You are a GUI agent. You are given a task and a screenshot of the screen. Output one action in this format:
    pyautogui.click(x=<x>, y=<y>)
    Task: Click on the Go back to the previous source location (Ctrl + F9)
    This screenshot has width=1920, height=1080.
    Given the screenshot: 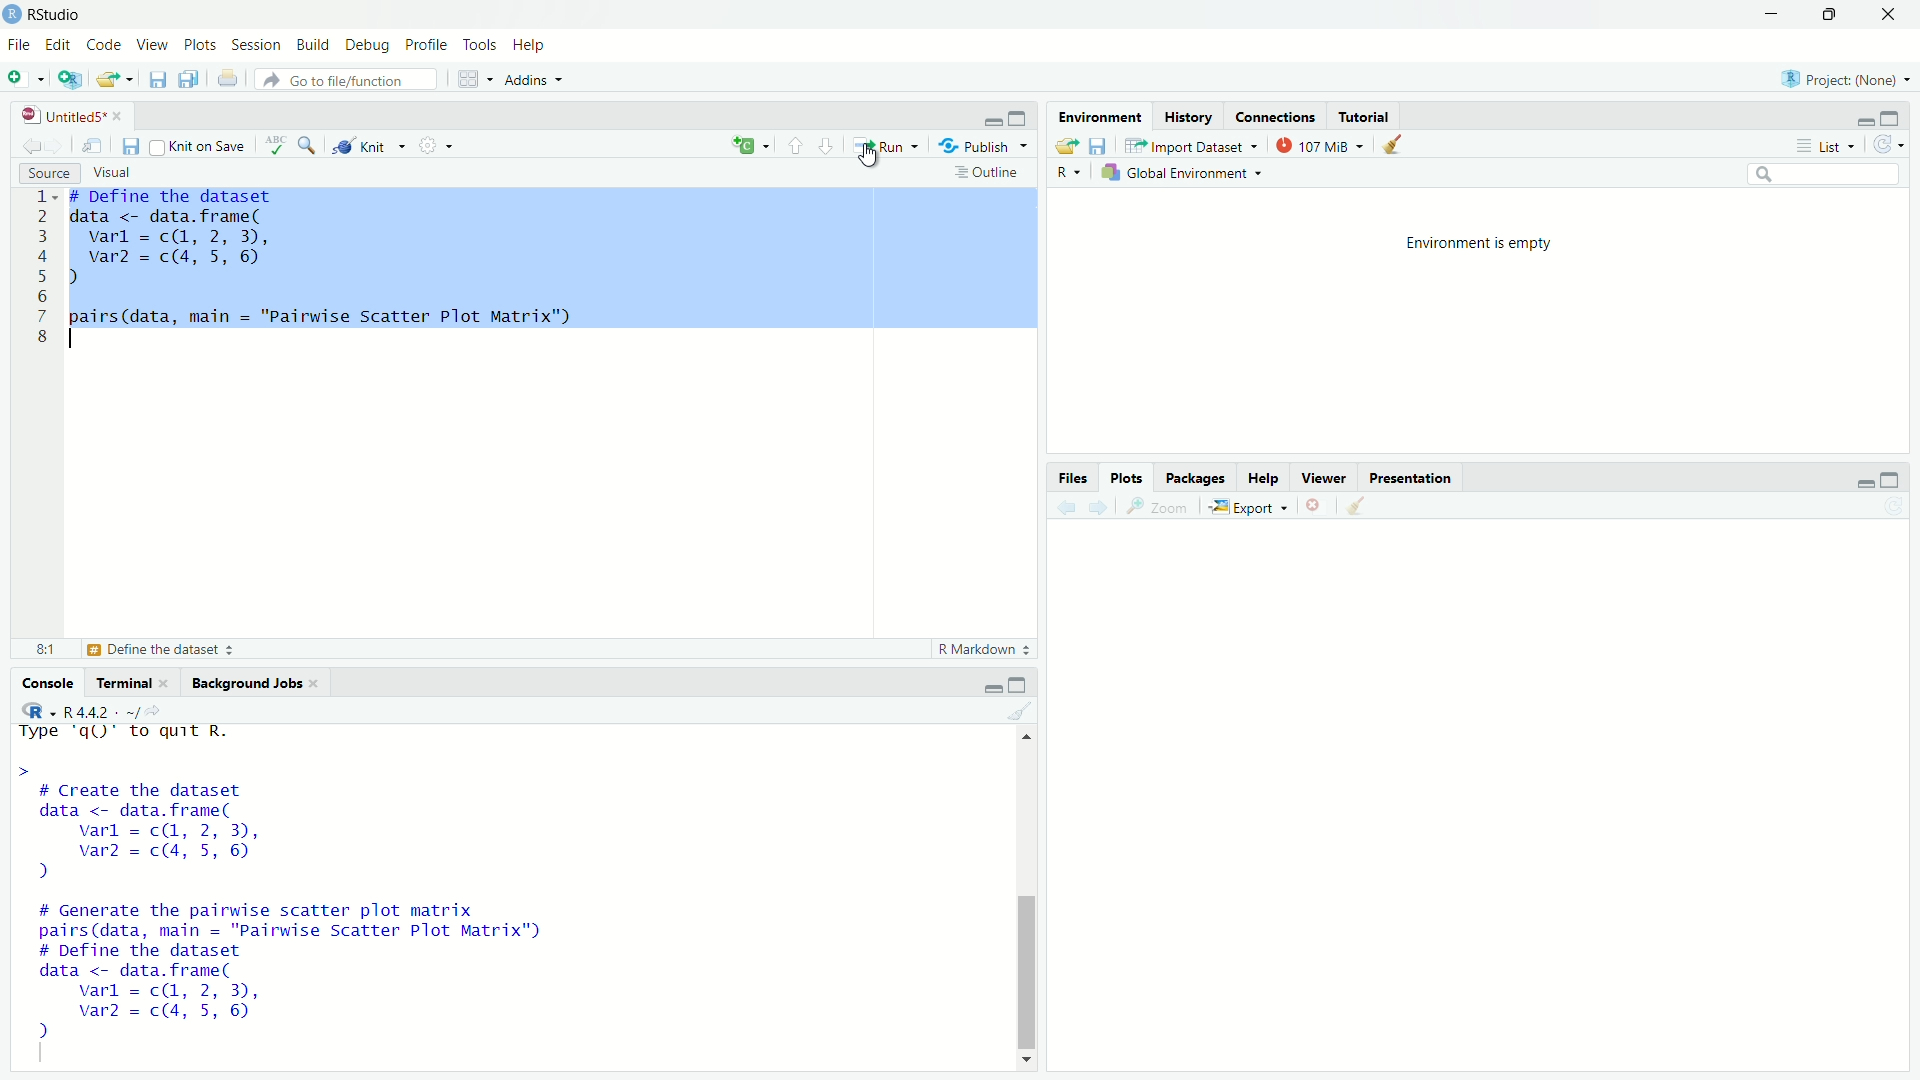 What is the action you would take?
    pyautogui.click(x=32, y=143)
    